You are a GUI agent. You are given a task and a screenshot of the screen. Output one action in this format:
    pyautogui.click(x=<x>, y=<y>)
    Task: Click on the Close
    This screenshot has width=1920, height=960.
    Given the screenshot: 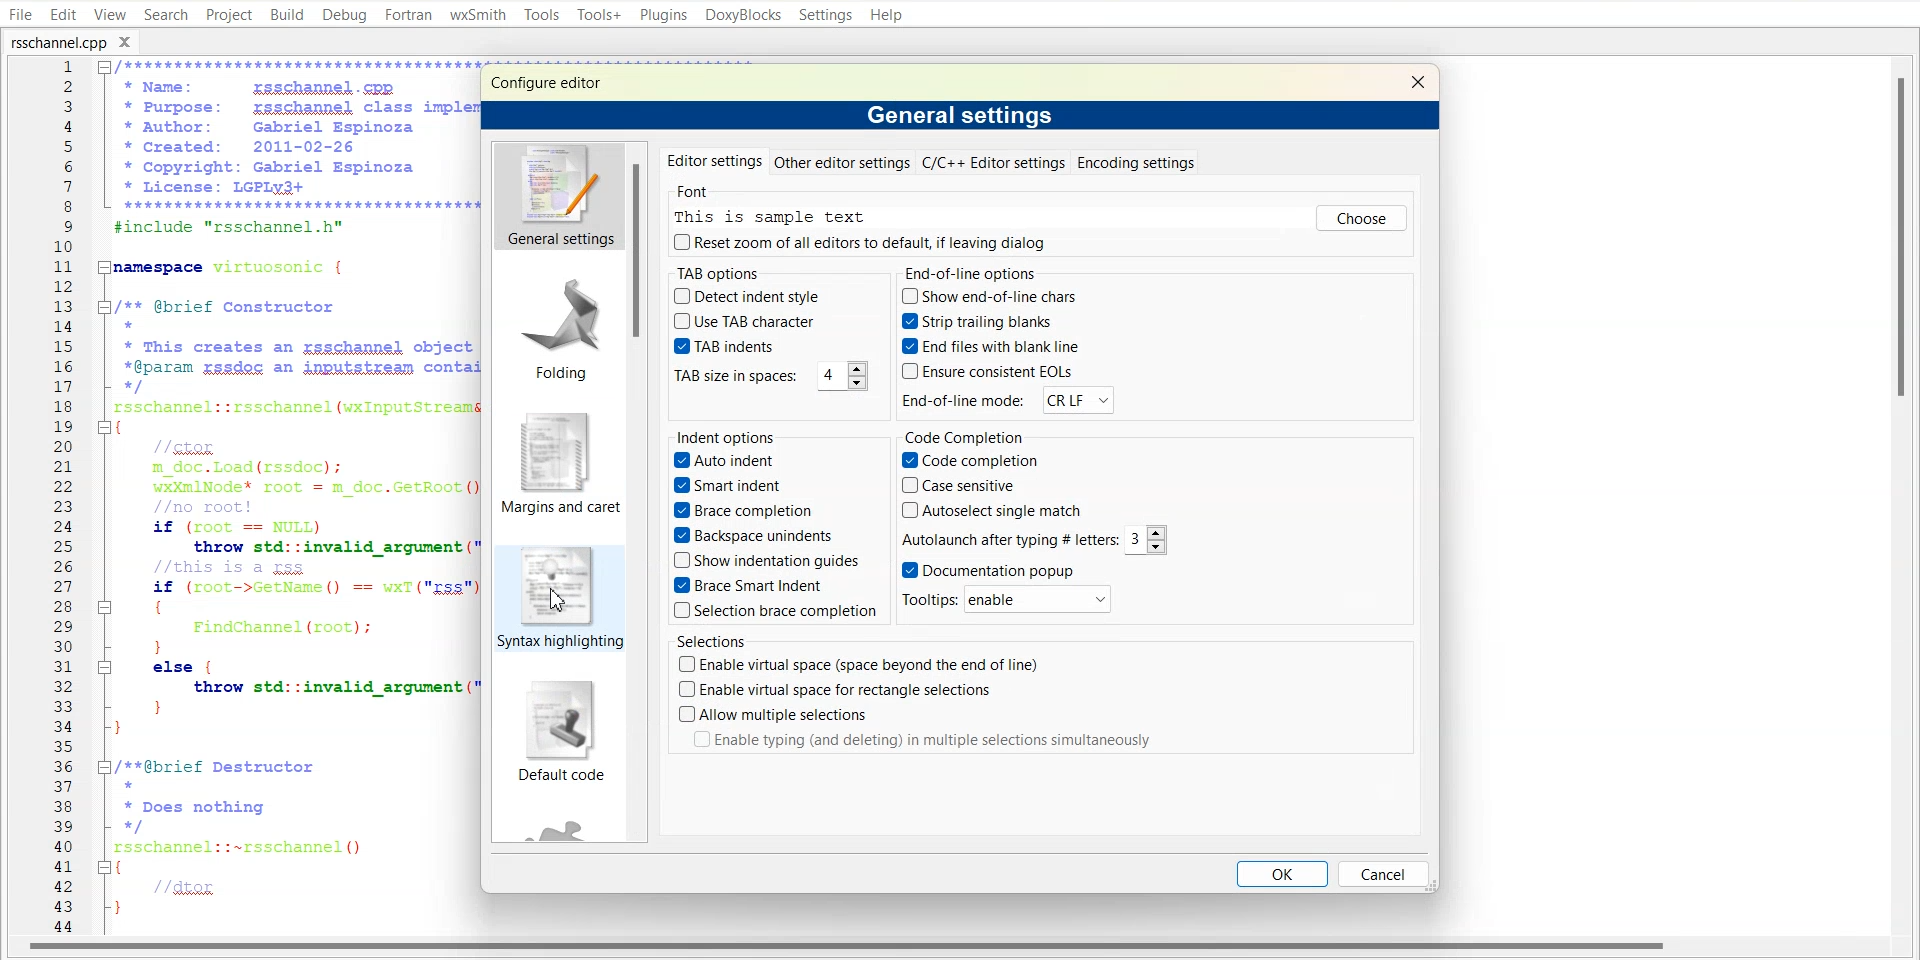 What is the action you would take?
    pyautogui.click(x=131, y=41)
    